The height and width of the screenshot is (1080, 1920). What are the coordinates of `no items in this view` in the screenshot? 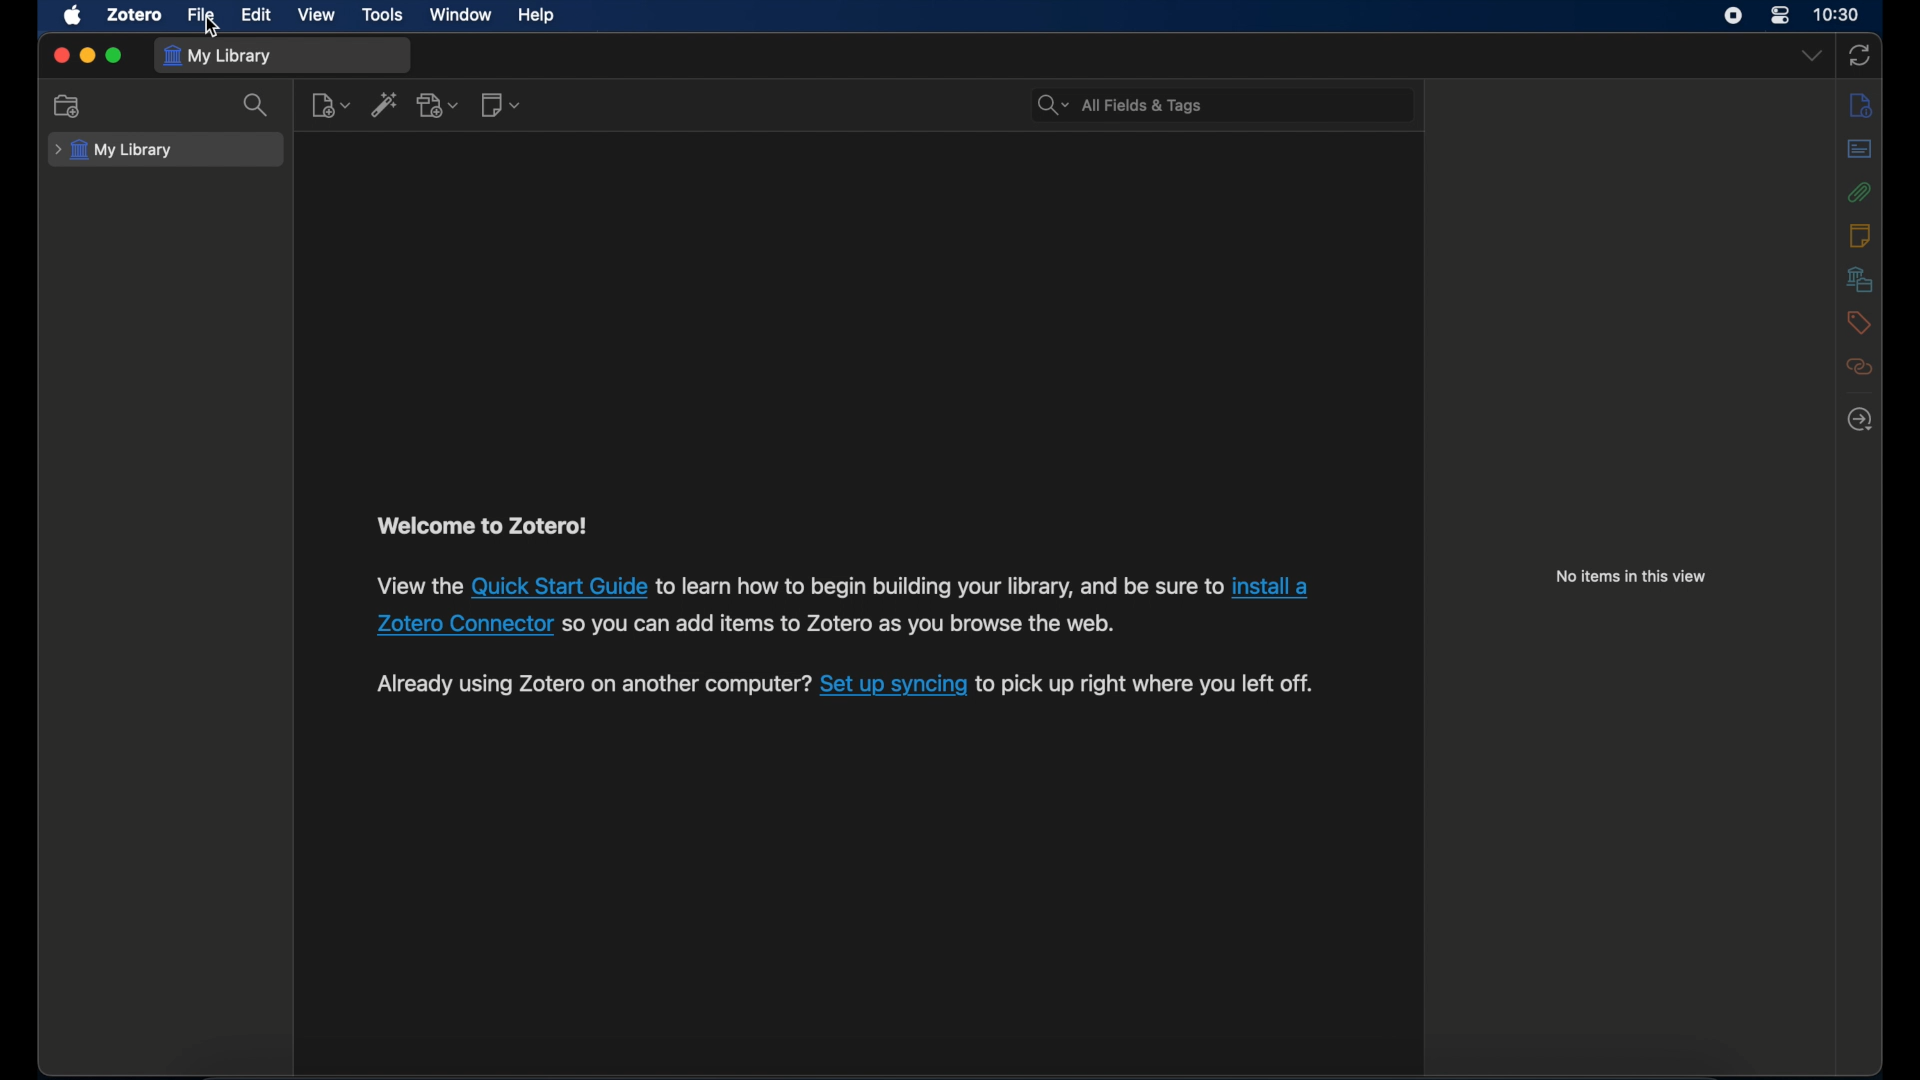 It's located at (1632, 576).